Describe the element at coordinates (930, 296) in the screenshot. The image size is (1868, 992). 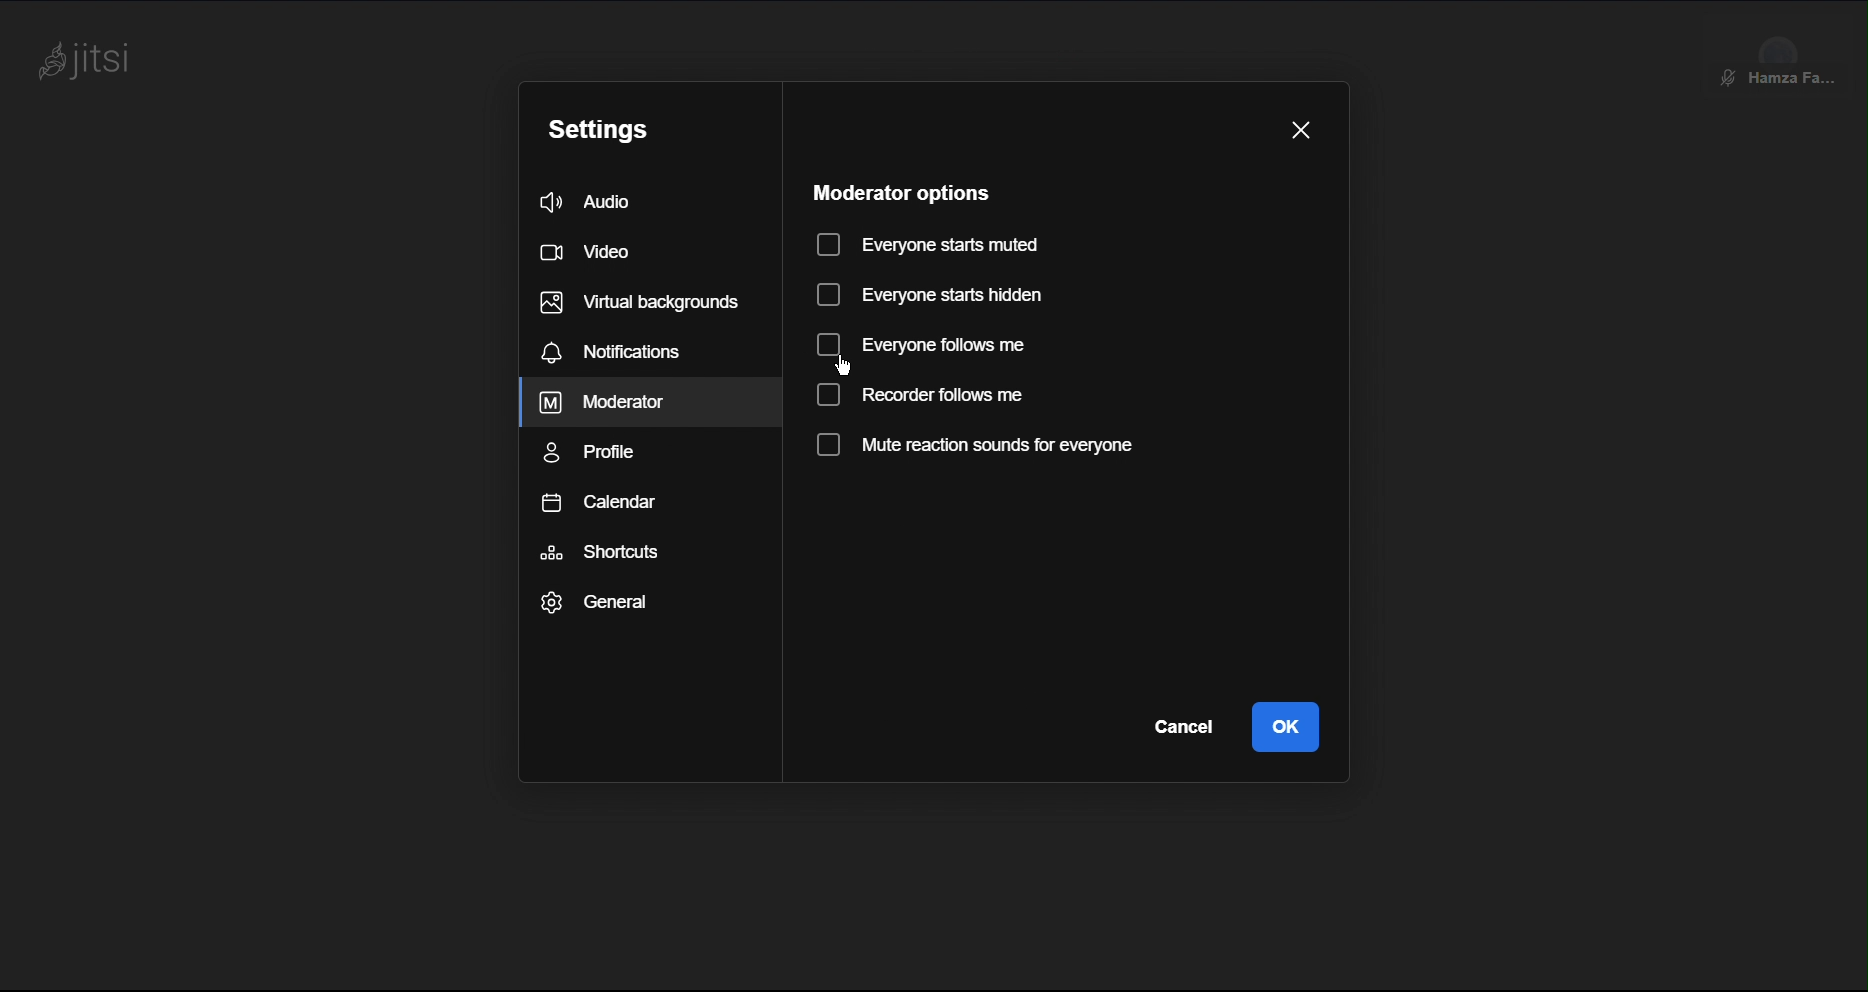
I see `Everyone starts hidden` at that location.